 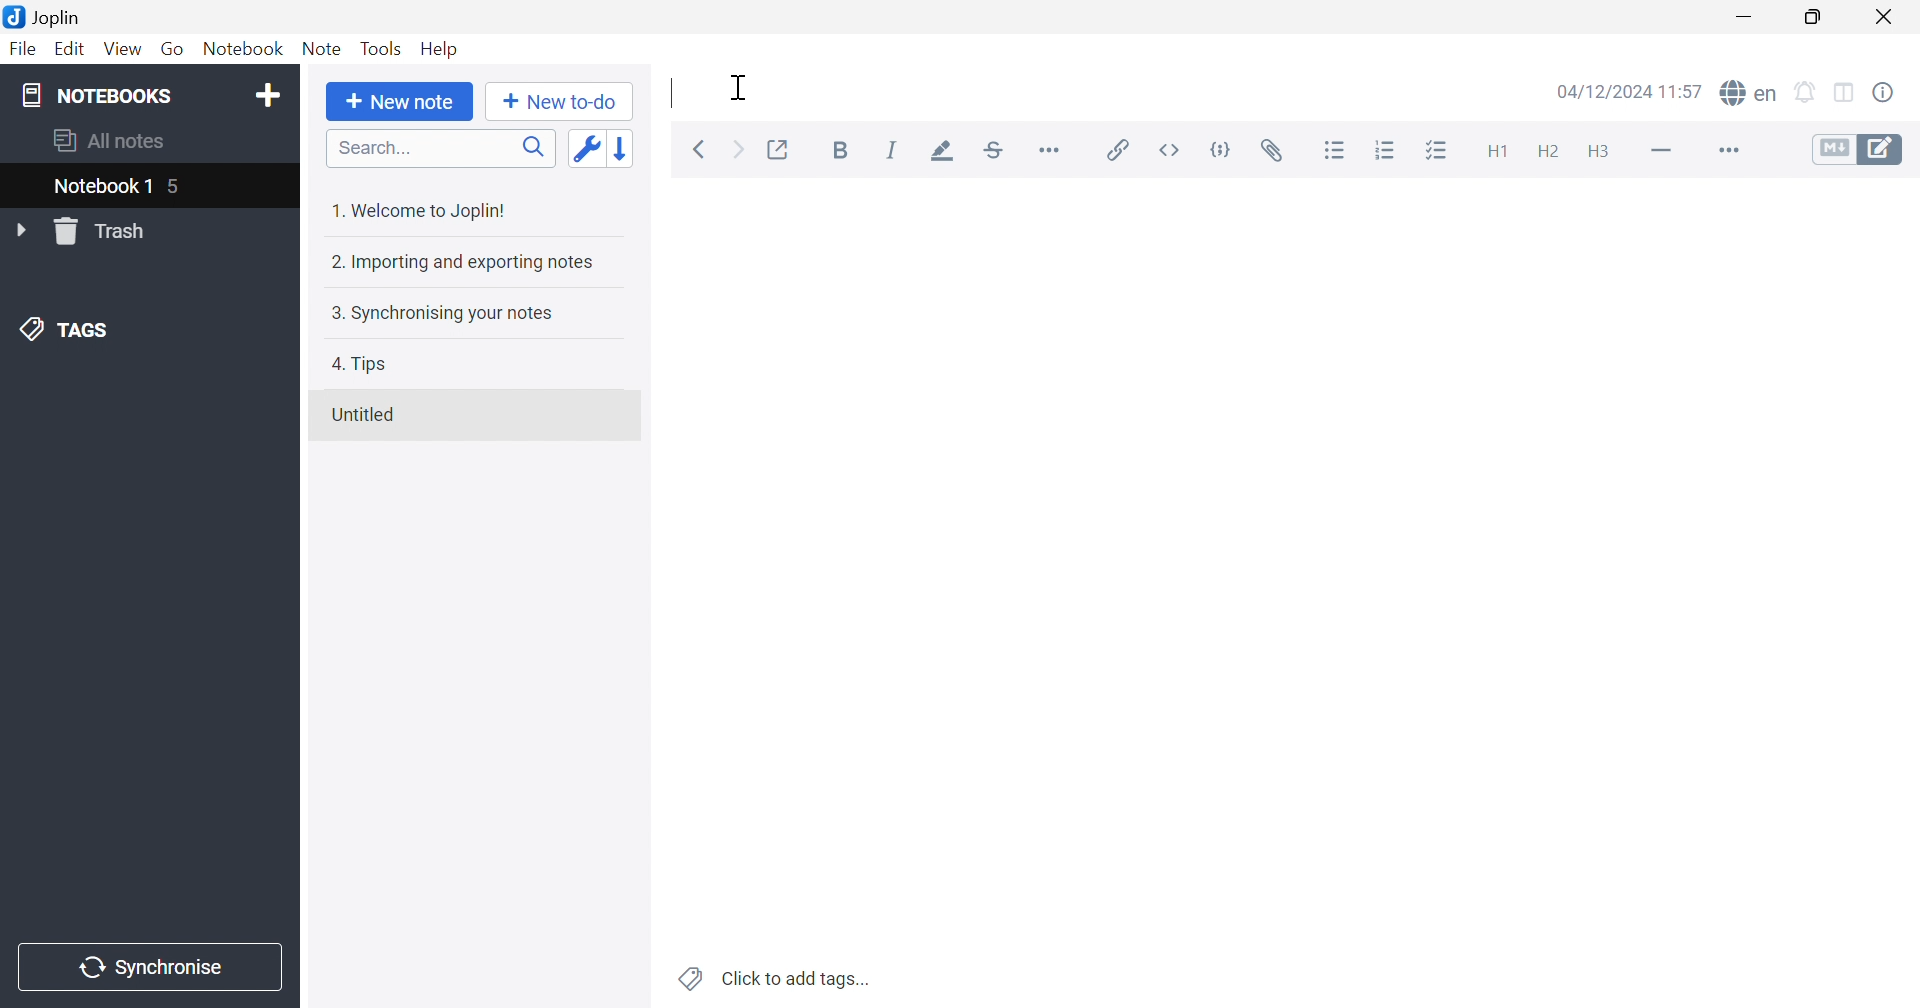 I want to click on Typing cursor, so click(x=671, y=95).